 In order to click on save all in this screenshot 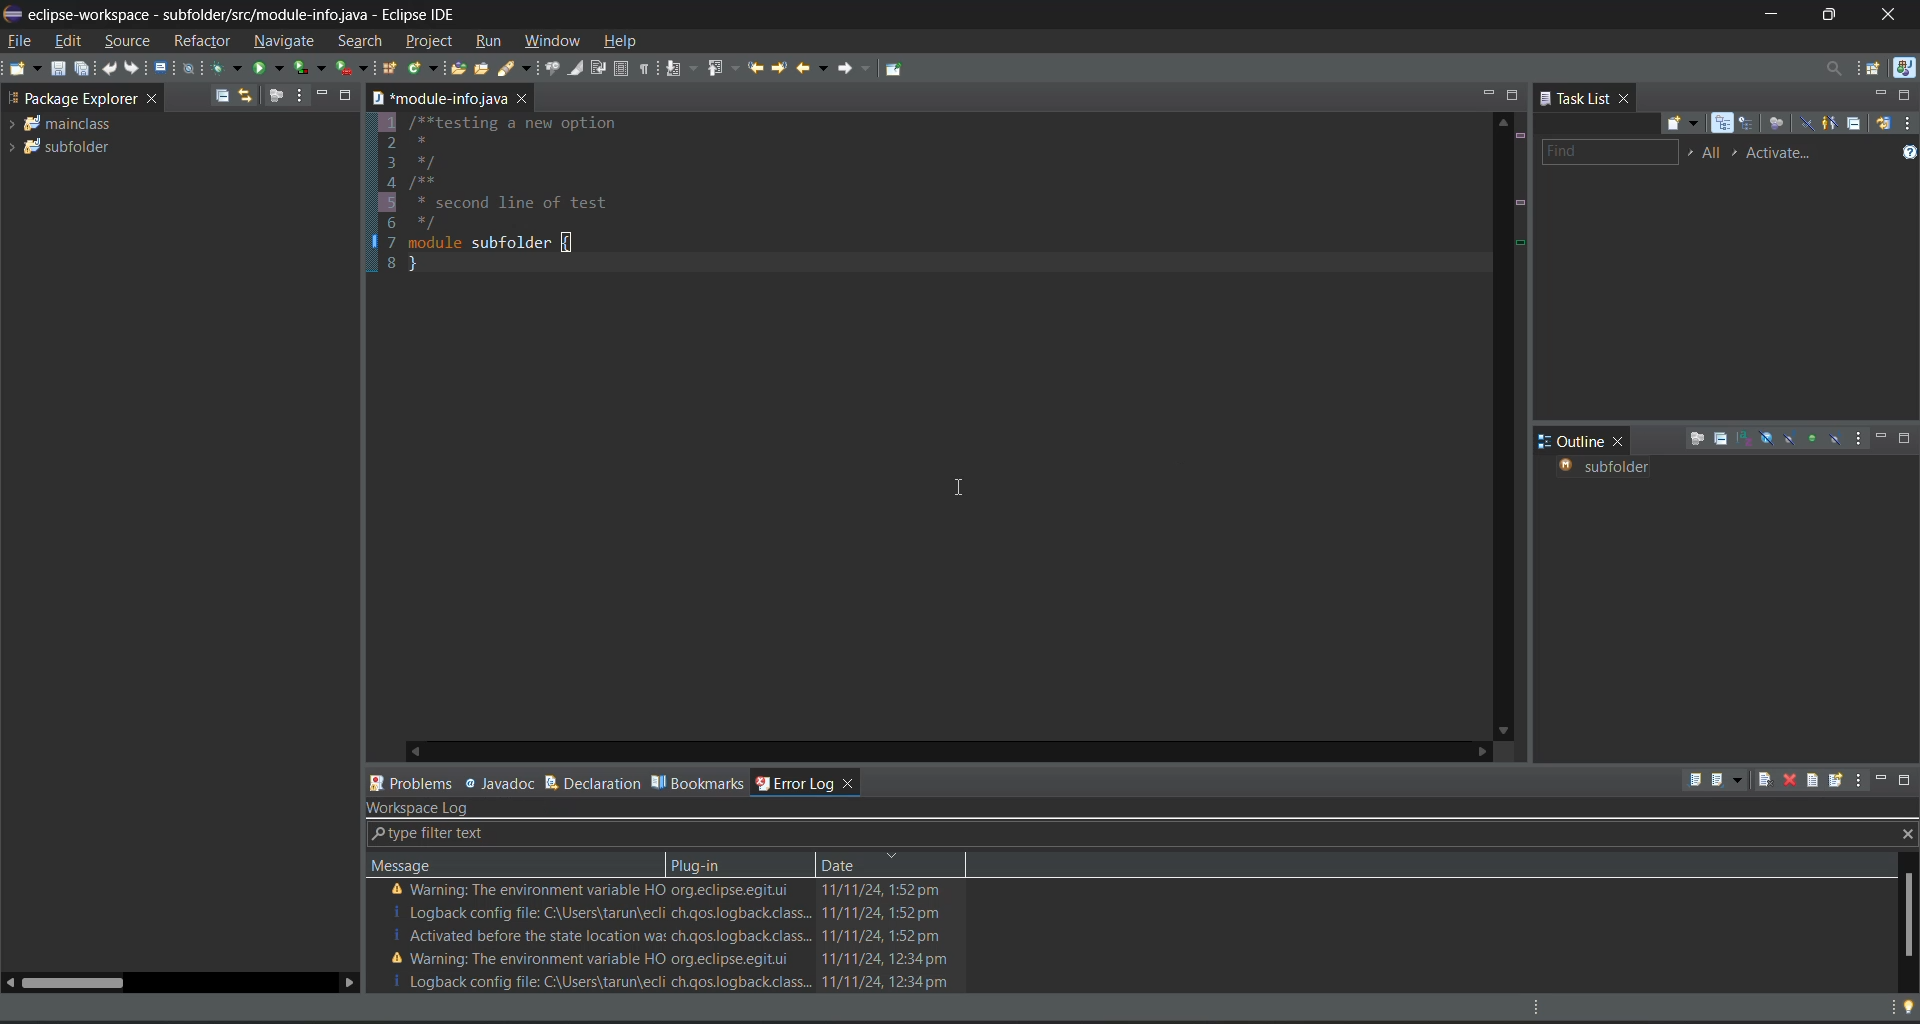, I will do `click(81, 67)`.